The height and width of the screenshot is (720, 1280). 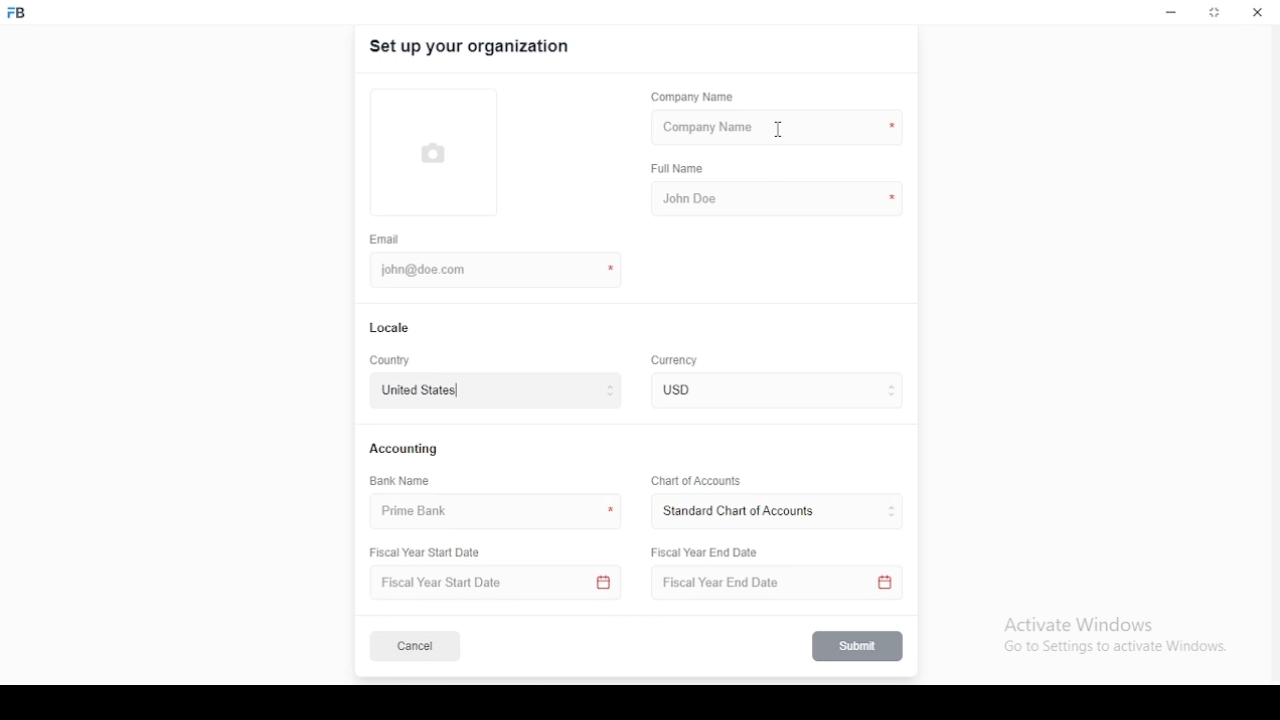 What do you see at coordinates (1171, 13) in the screenshot?
I see `minimize` at bounding box center [1171, 13].